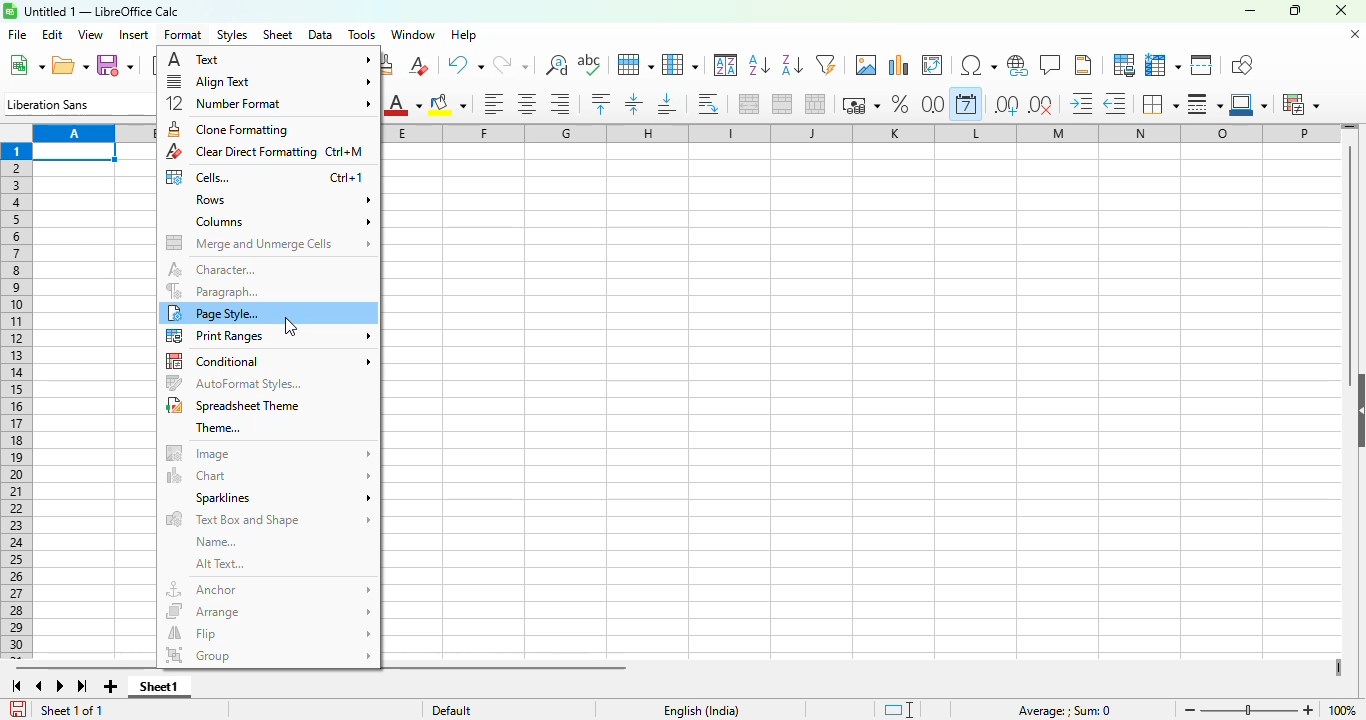  Describe the element at coordinates (493, 104) in the screenshot. I see `align left` at that location.